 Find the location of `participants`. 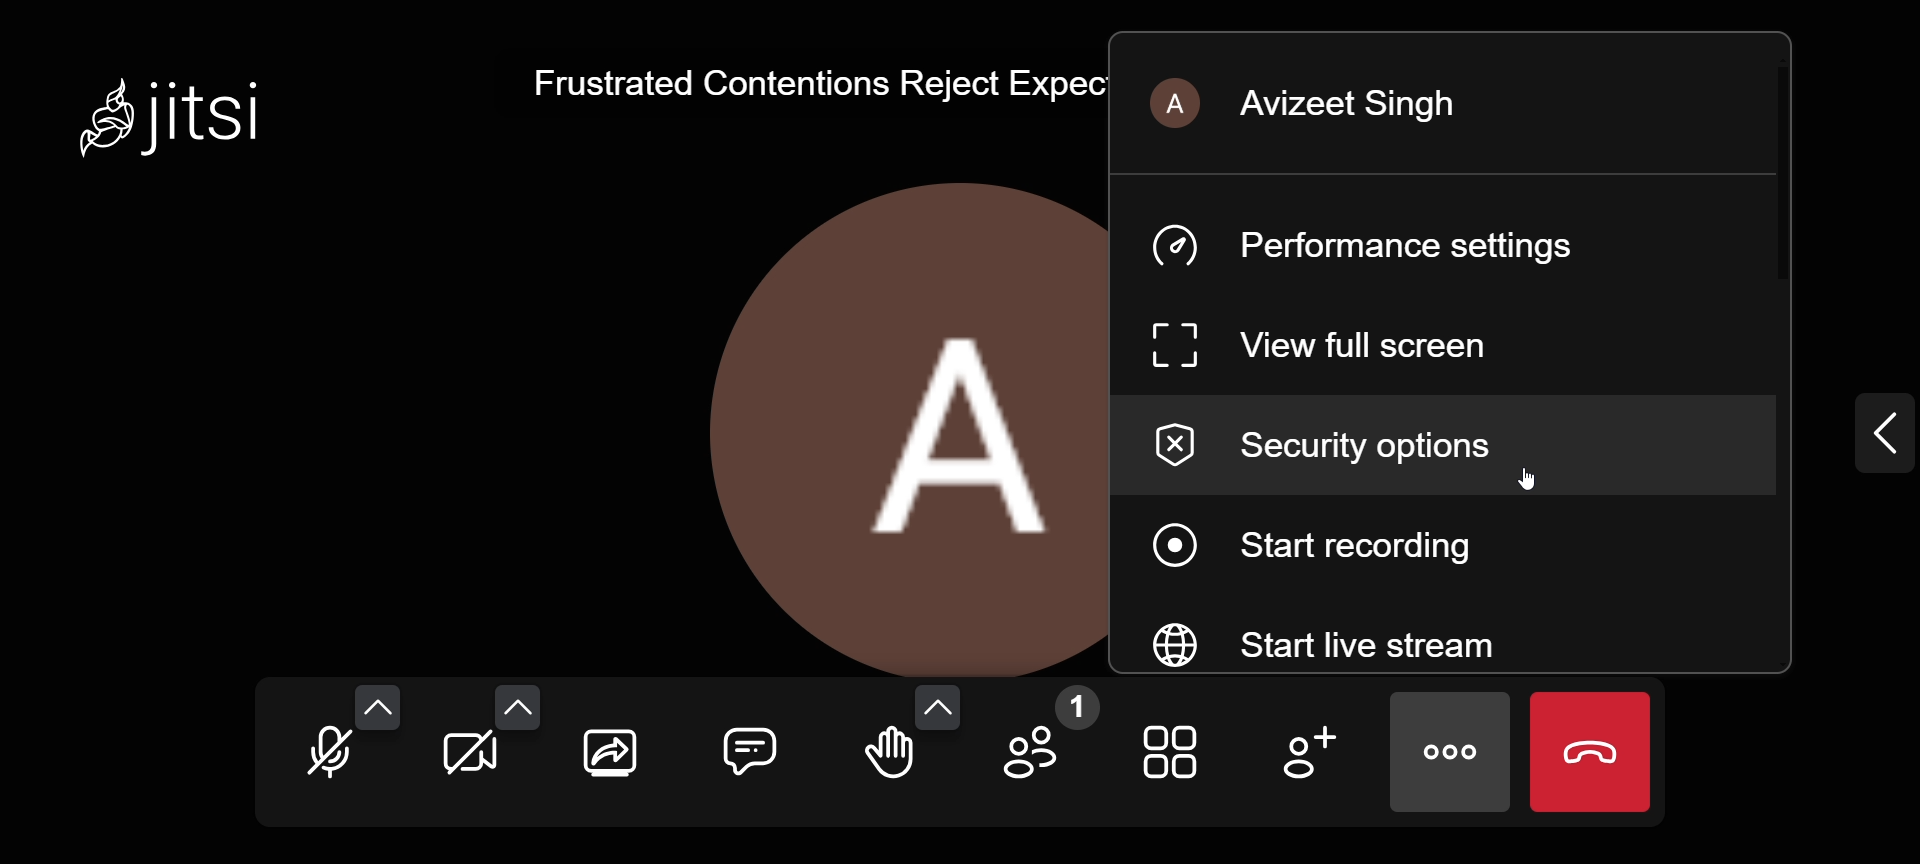

participants is located at coordinates (1044, 743).